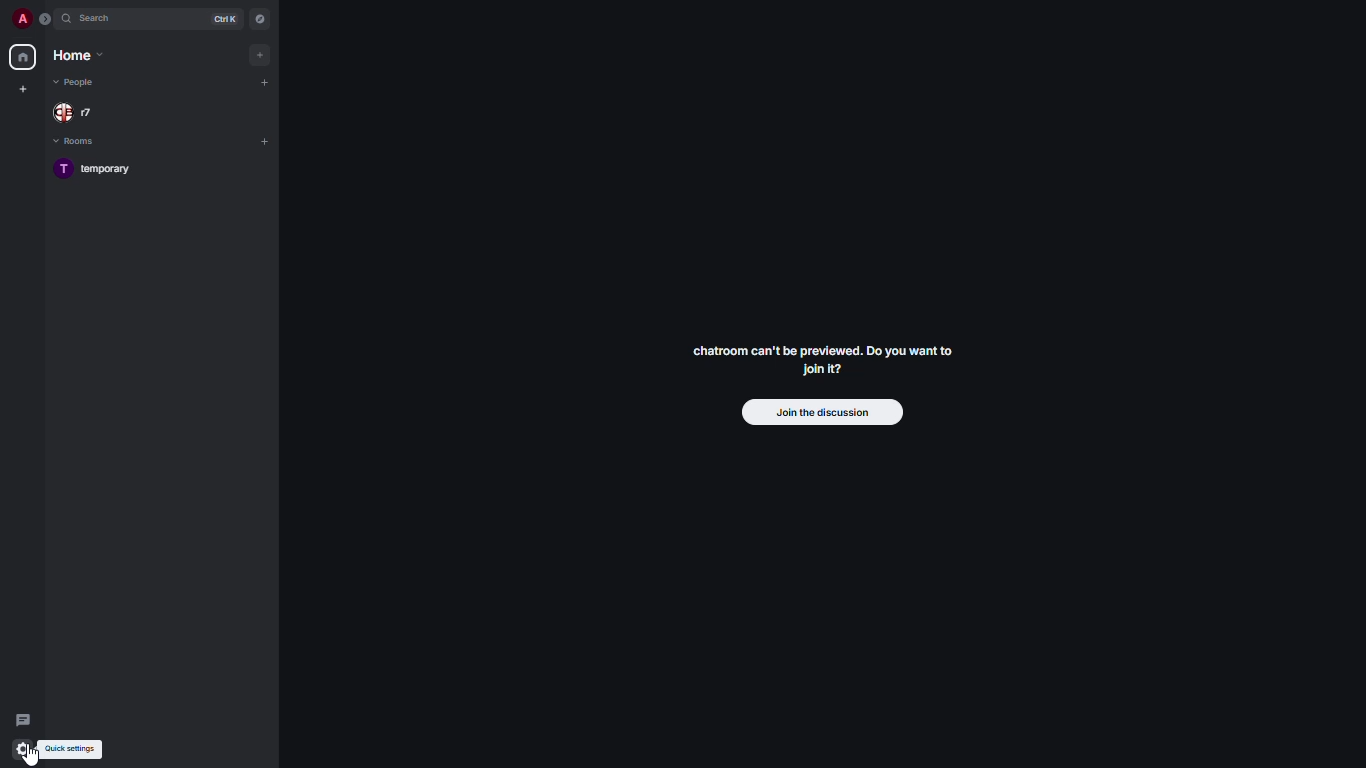 Image resolution: width=1366 pixels, height=768 pixels. Describe the element at coordinates (267, 141) in the screenshot. I see `add` at that location.